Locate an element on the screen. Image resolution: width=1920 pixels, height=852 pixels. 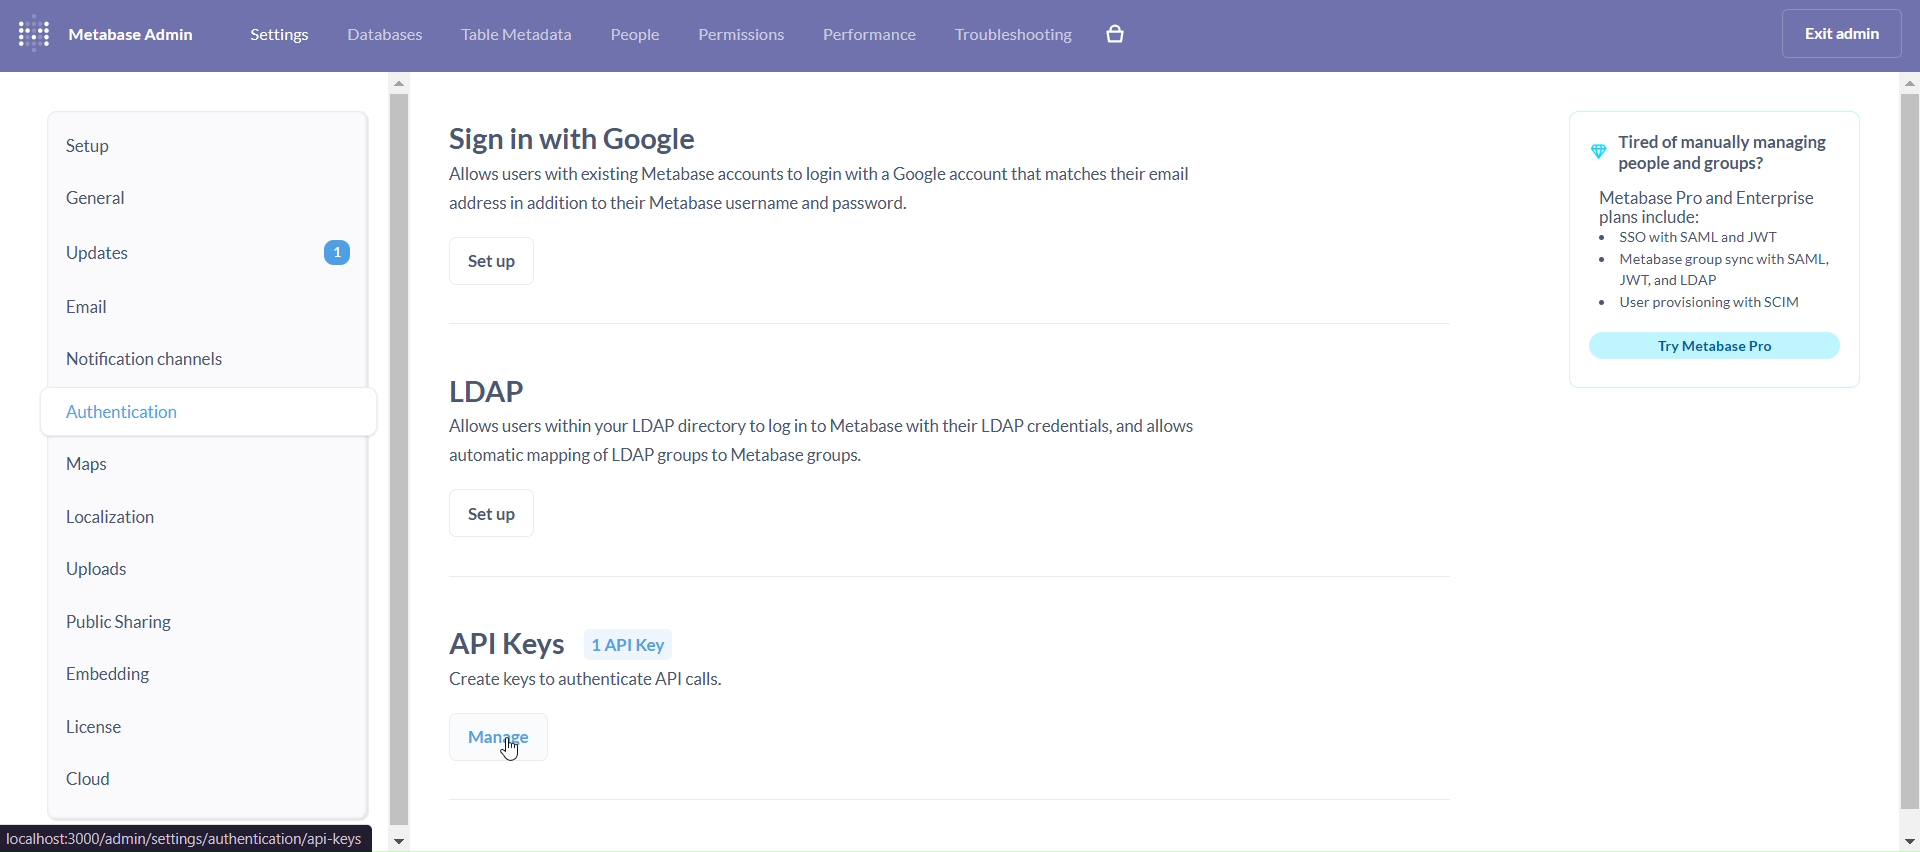
embedding is located at coordinates (205, 677).